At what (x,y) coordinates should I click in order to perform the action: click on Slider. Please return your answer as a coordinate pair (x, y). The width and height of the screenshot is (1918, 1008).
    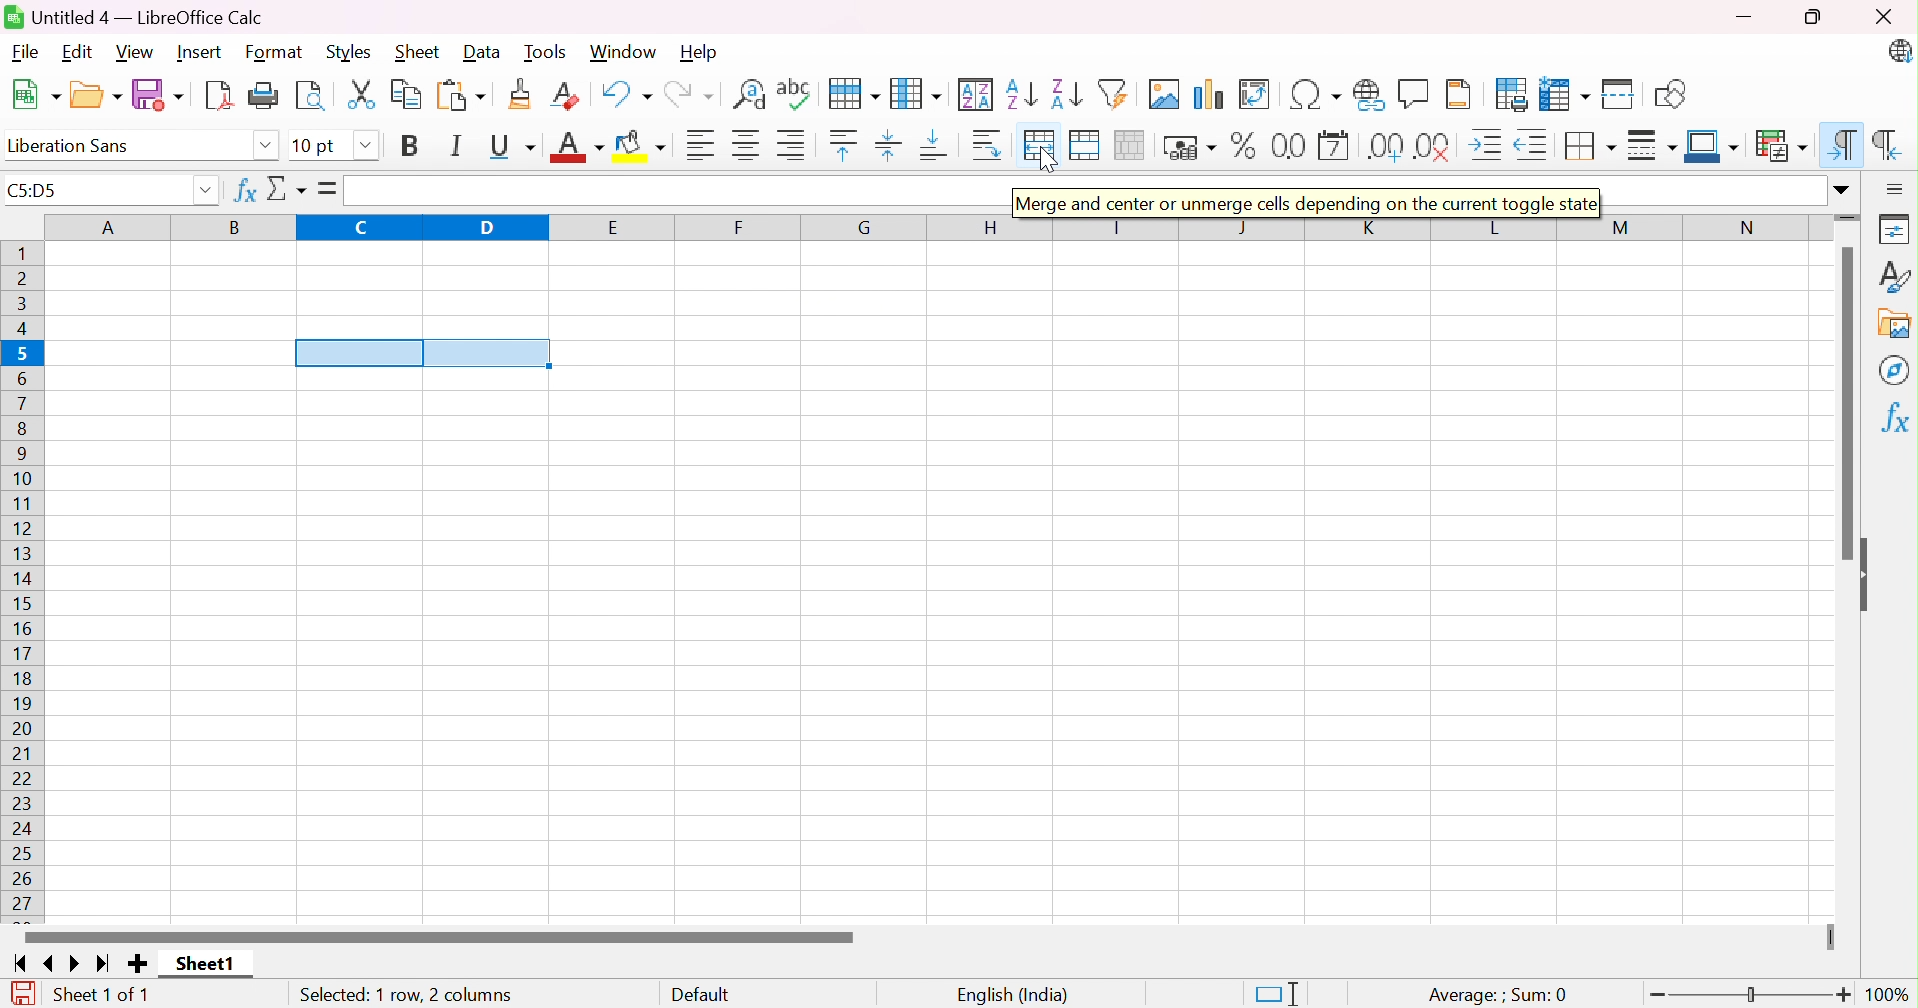
    Looking at the image, I should click on (1830, 938).